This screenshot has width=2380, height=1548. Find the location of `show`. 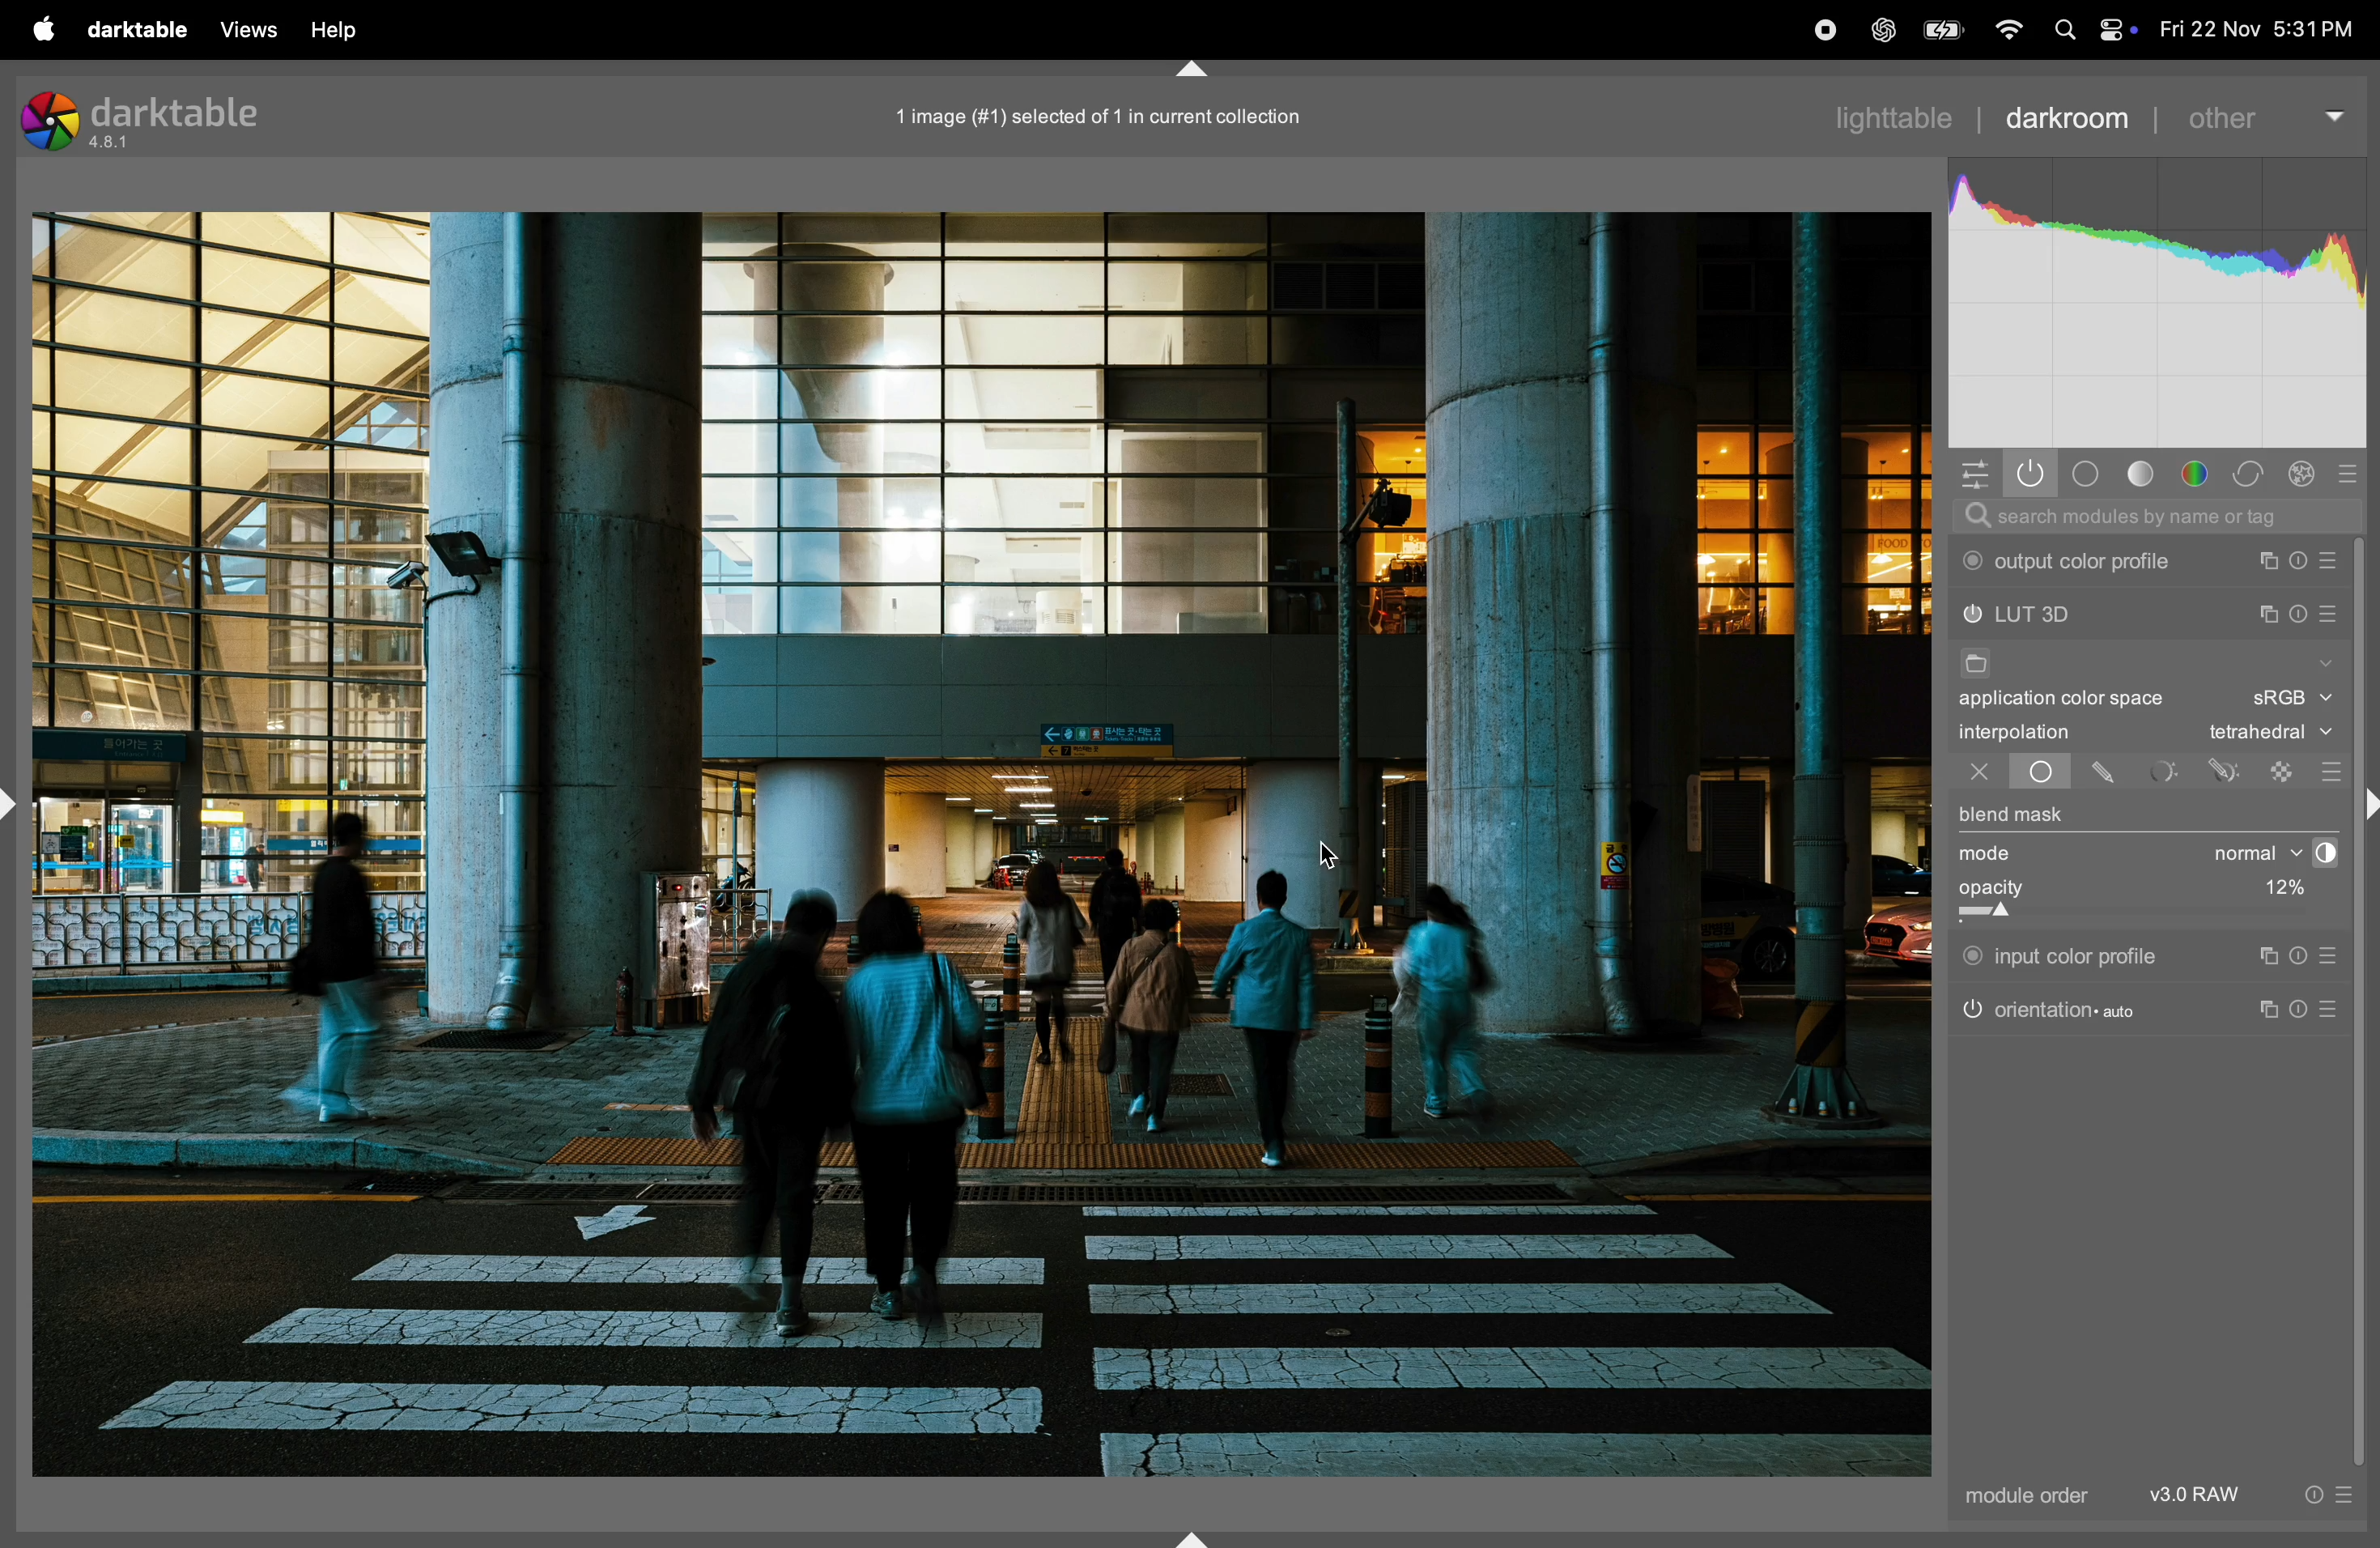

show is located at coordinates (2323, 659).